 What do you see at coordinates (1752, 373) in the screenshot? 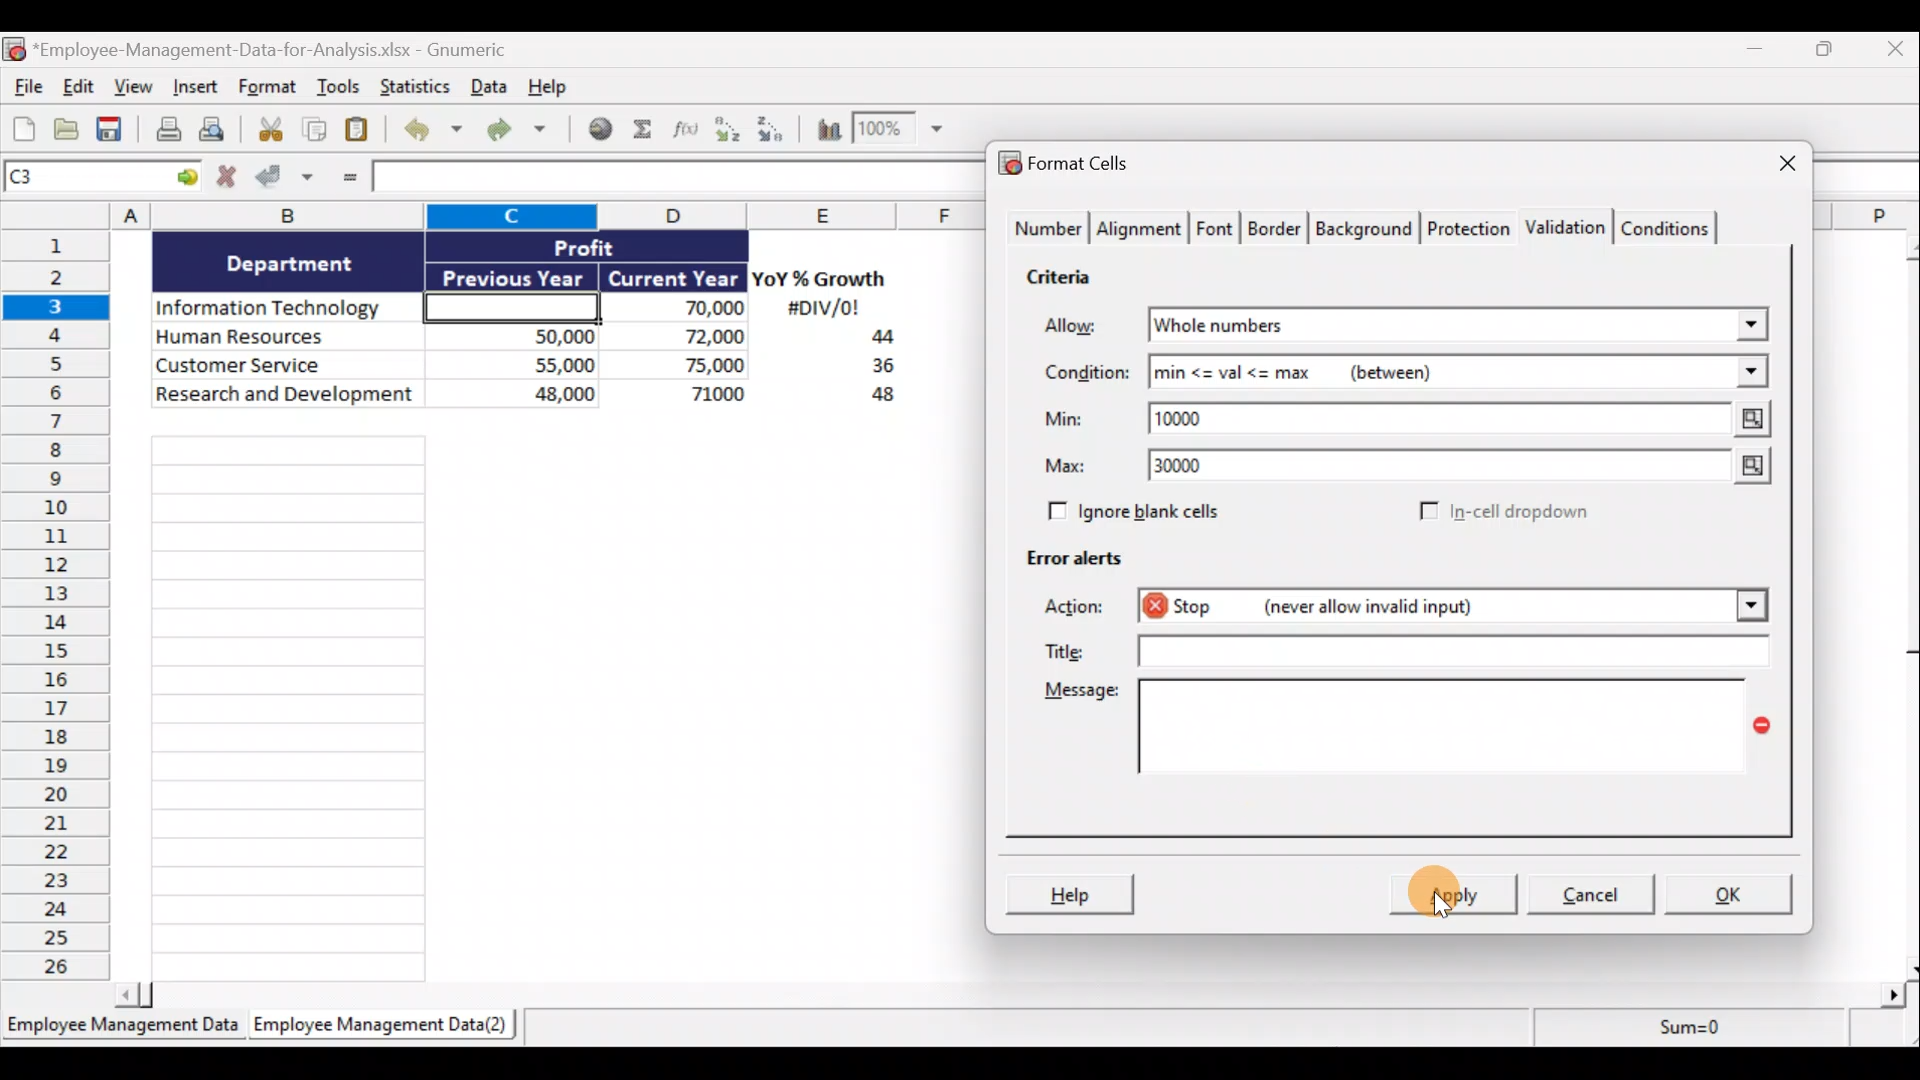
I see `Condition drop down` at bounding box center [1752, 373].